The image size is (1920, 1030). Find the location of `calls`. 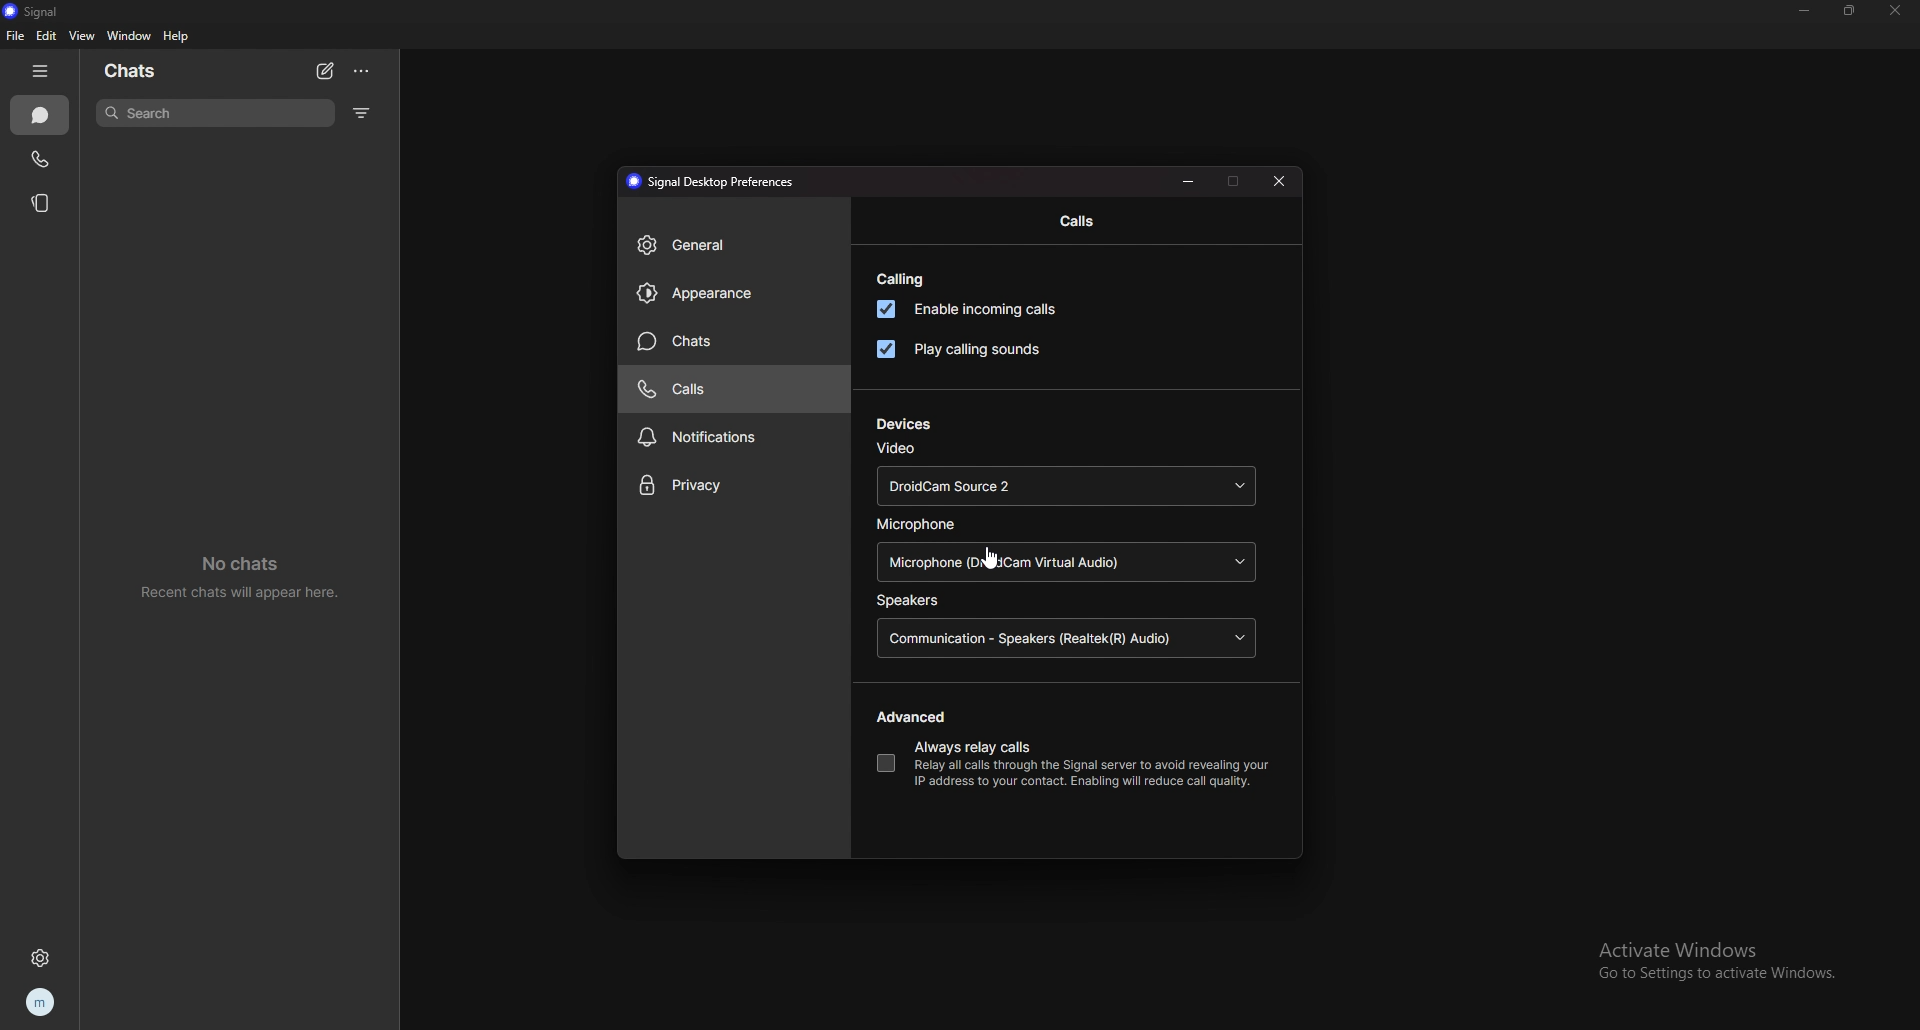

calls is located at coordinates (732, 389).